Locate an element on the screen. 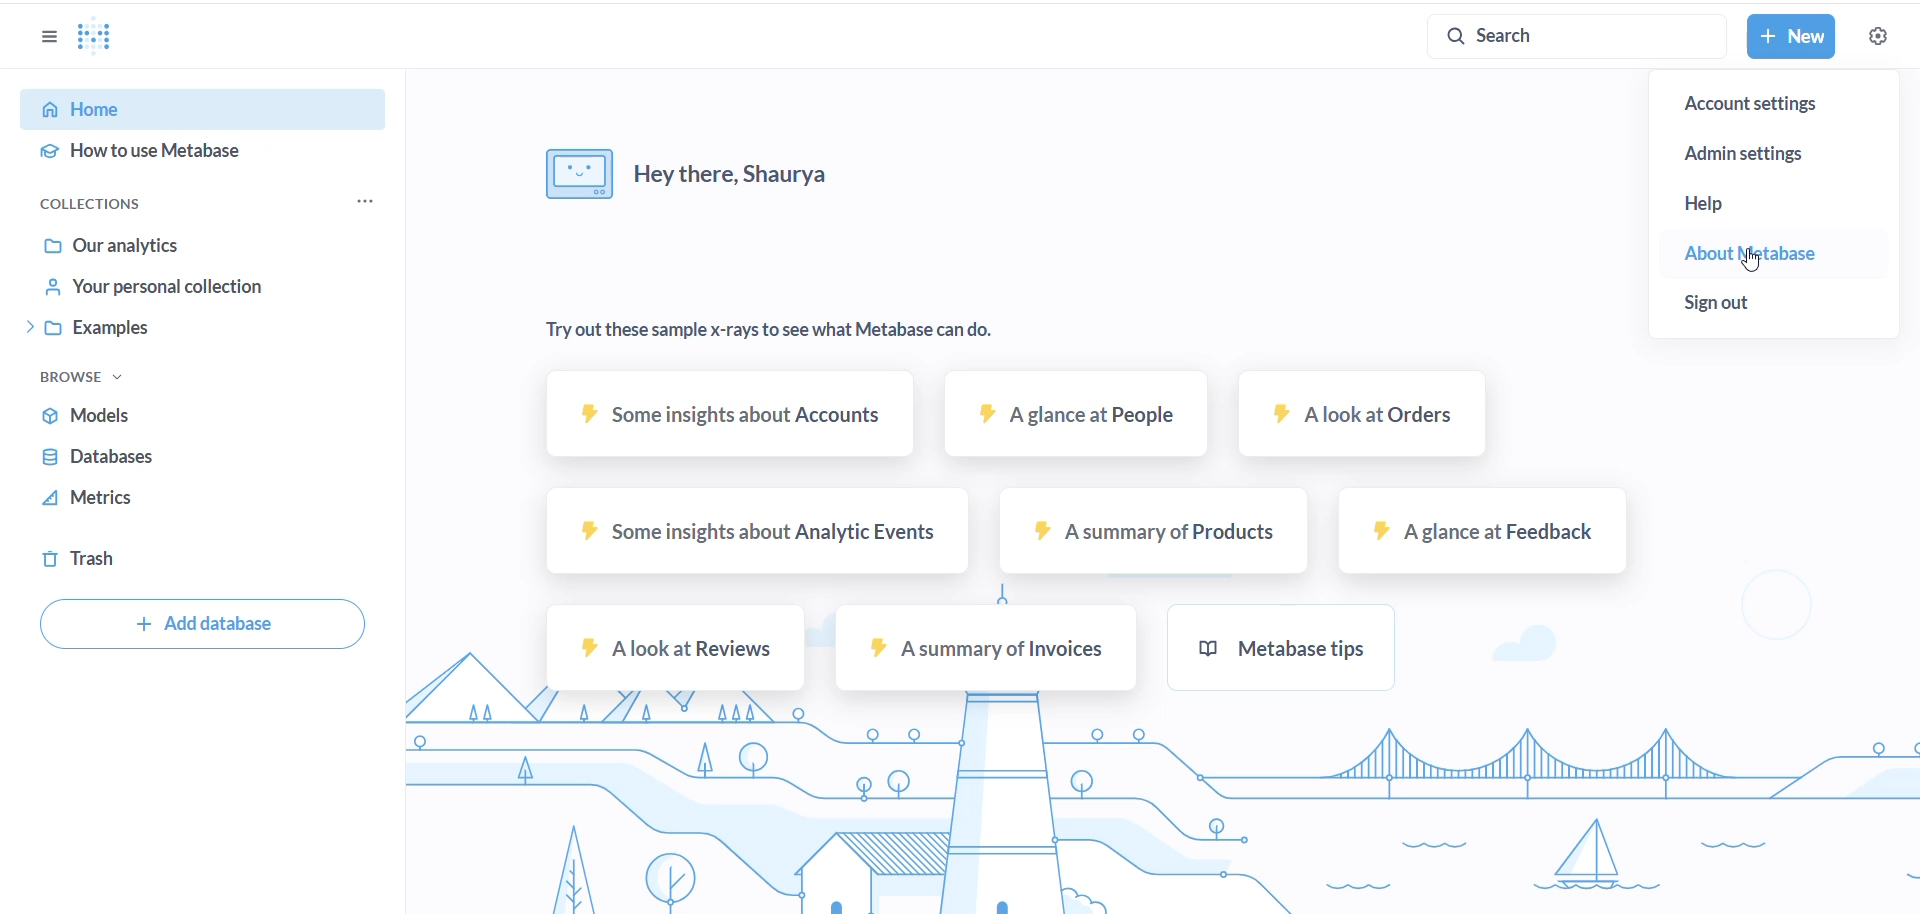 Image resolution: width=1920 pixels, height=914 pixels. admin settings is located at coordinates (1772, 154).